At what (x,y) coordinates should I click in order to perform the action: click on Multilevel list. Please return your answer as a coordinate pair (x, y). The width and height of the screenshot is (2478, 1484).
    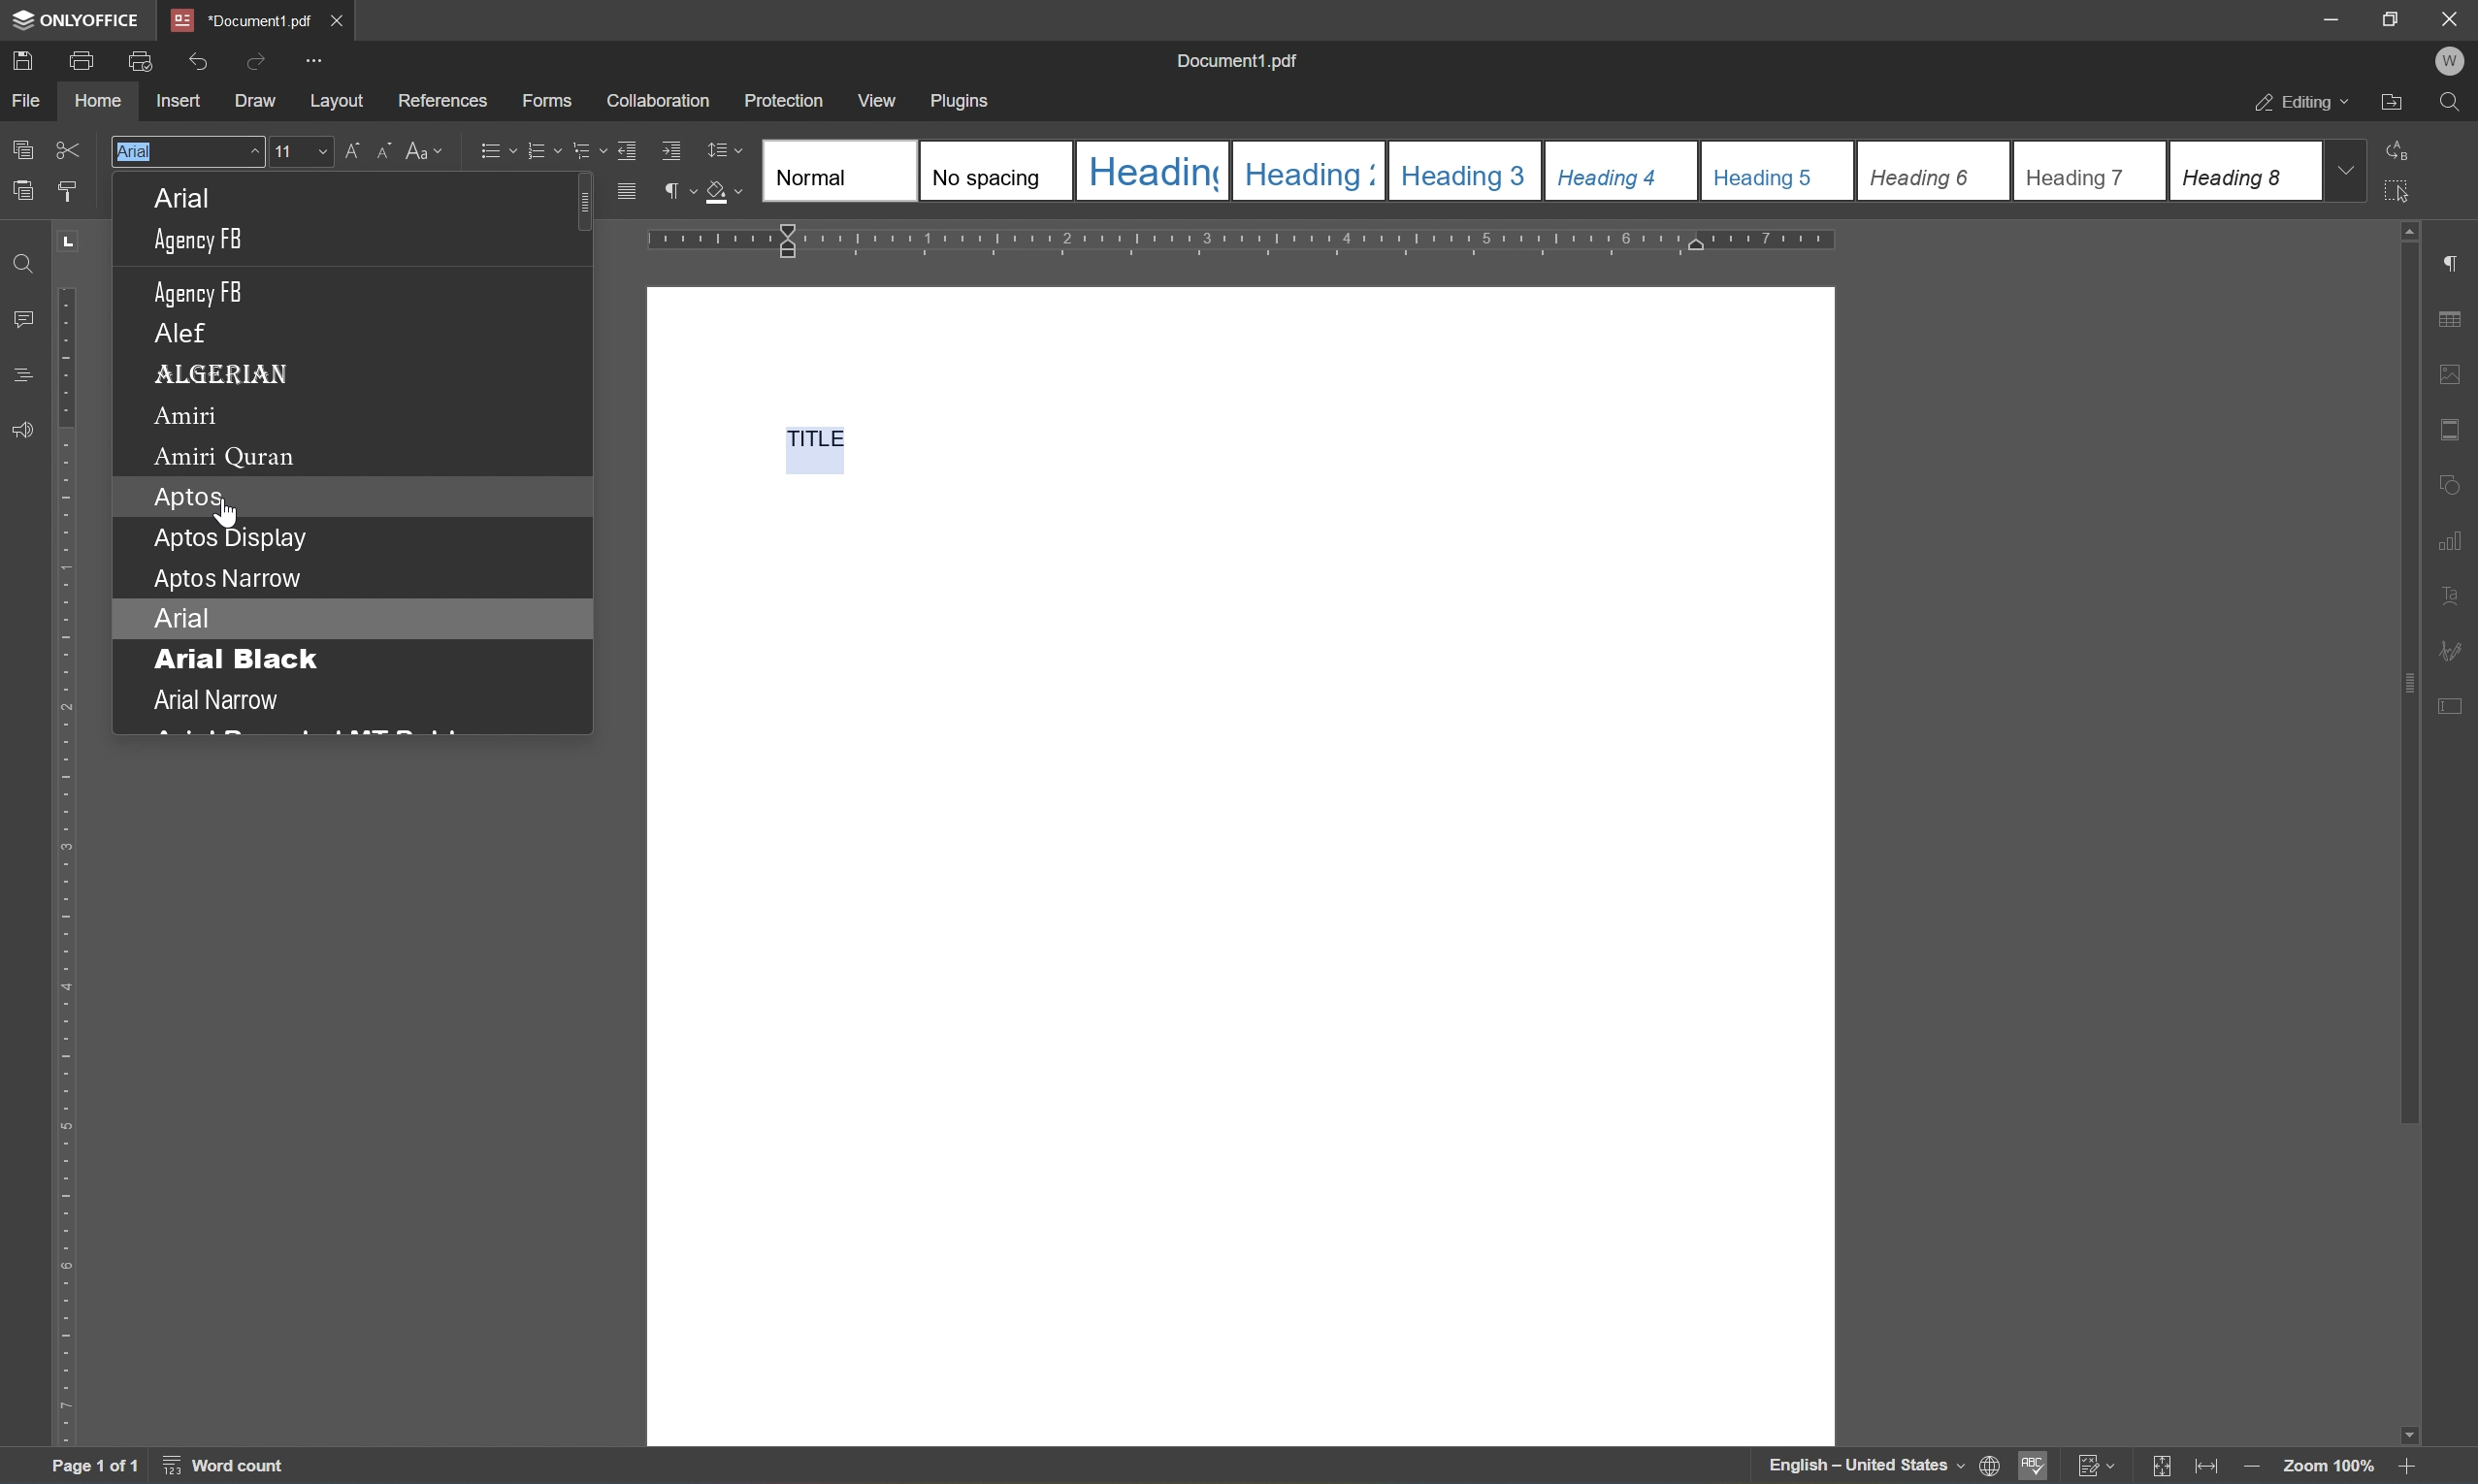
    Looking at the image, I should click on (587, 149).